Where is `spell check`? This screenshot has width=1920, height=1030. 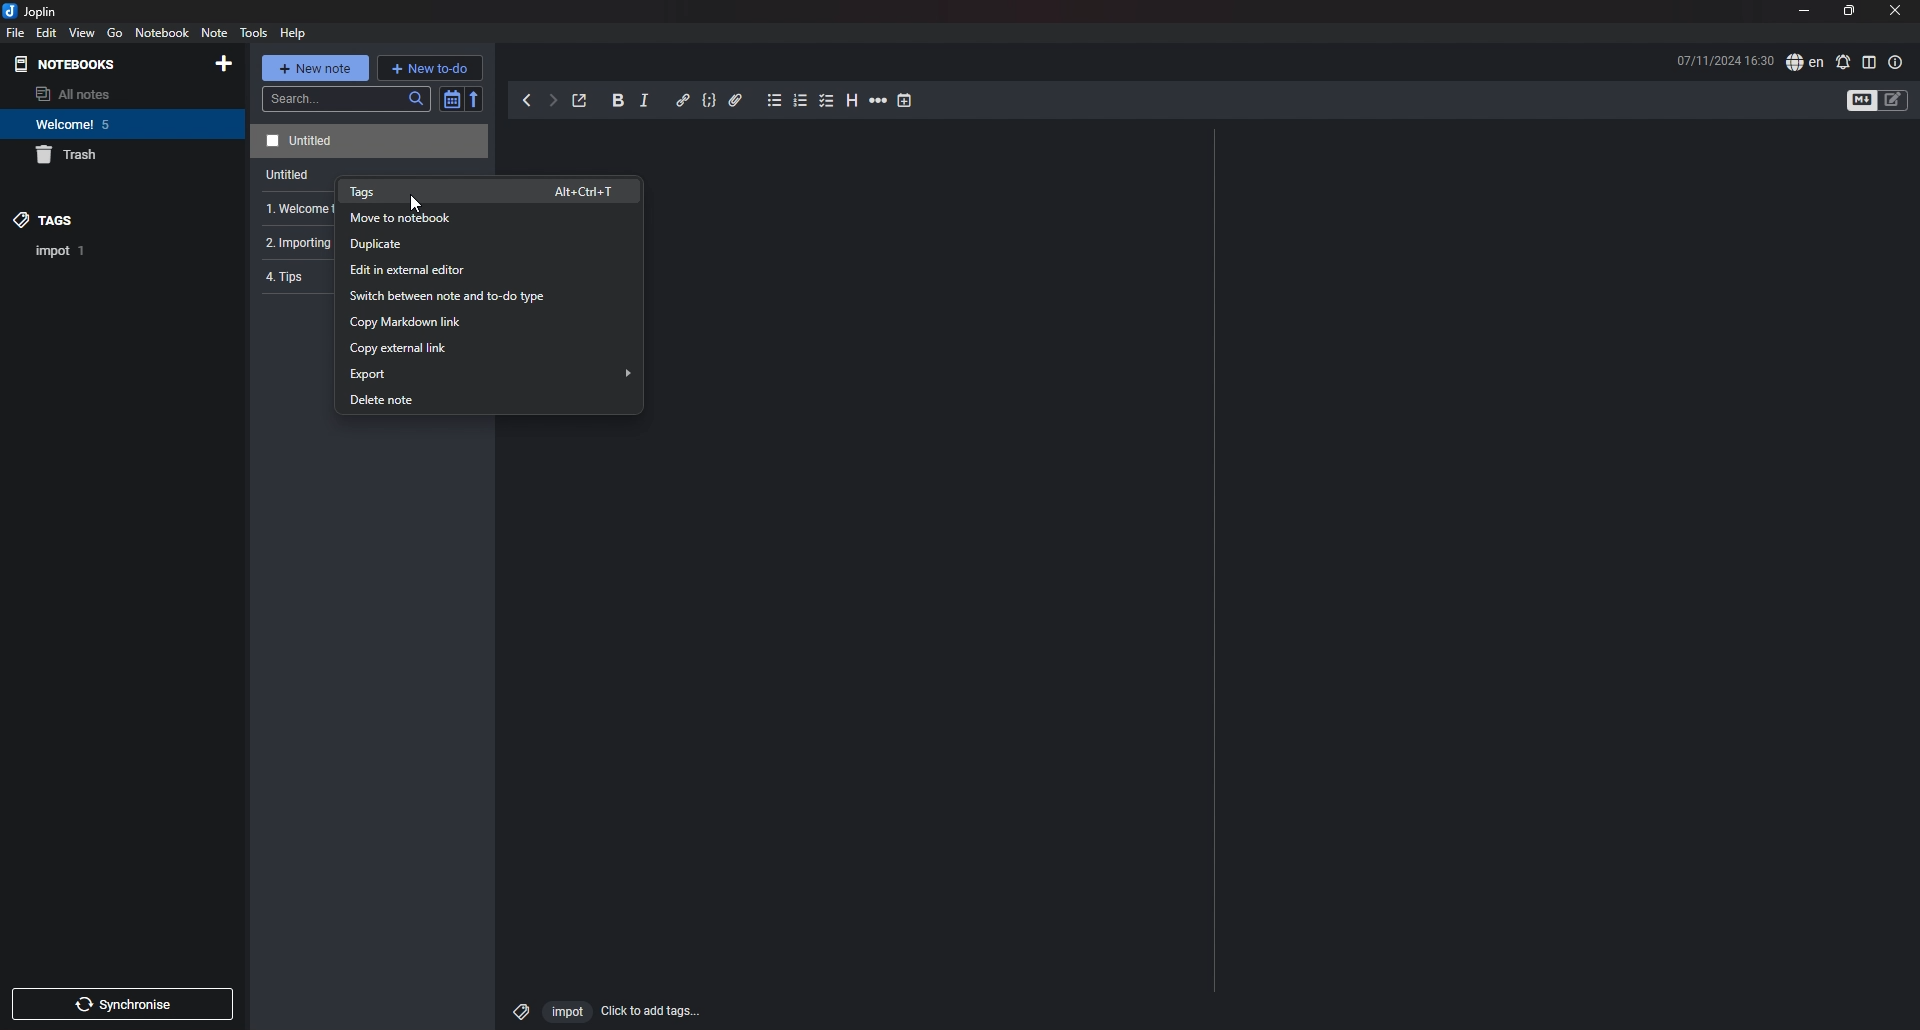
spell check is located at coordinates (1804, 63).